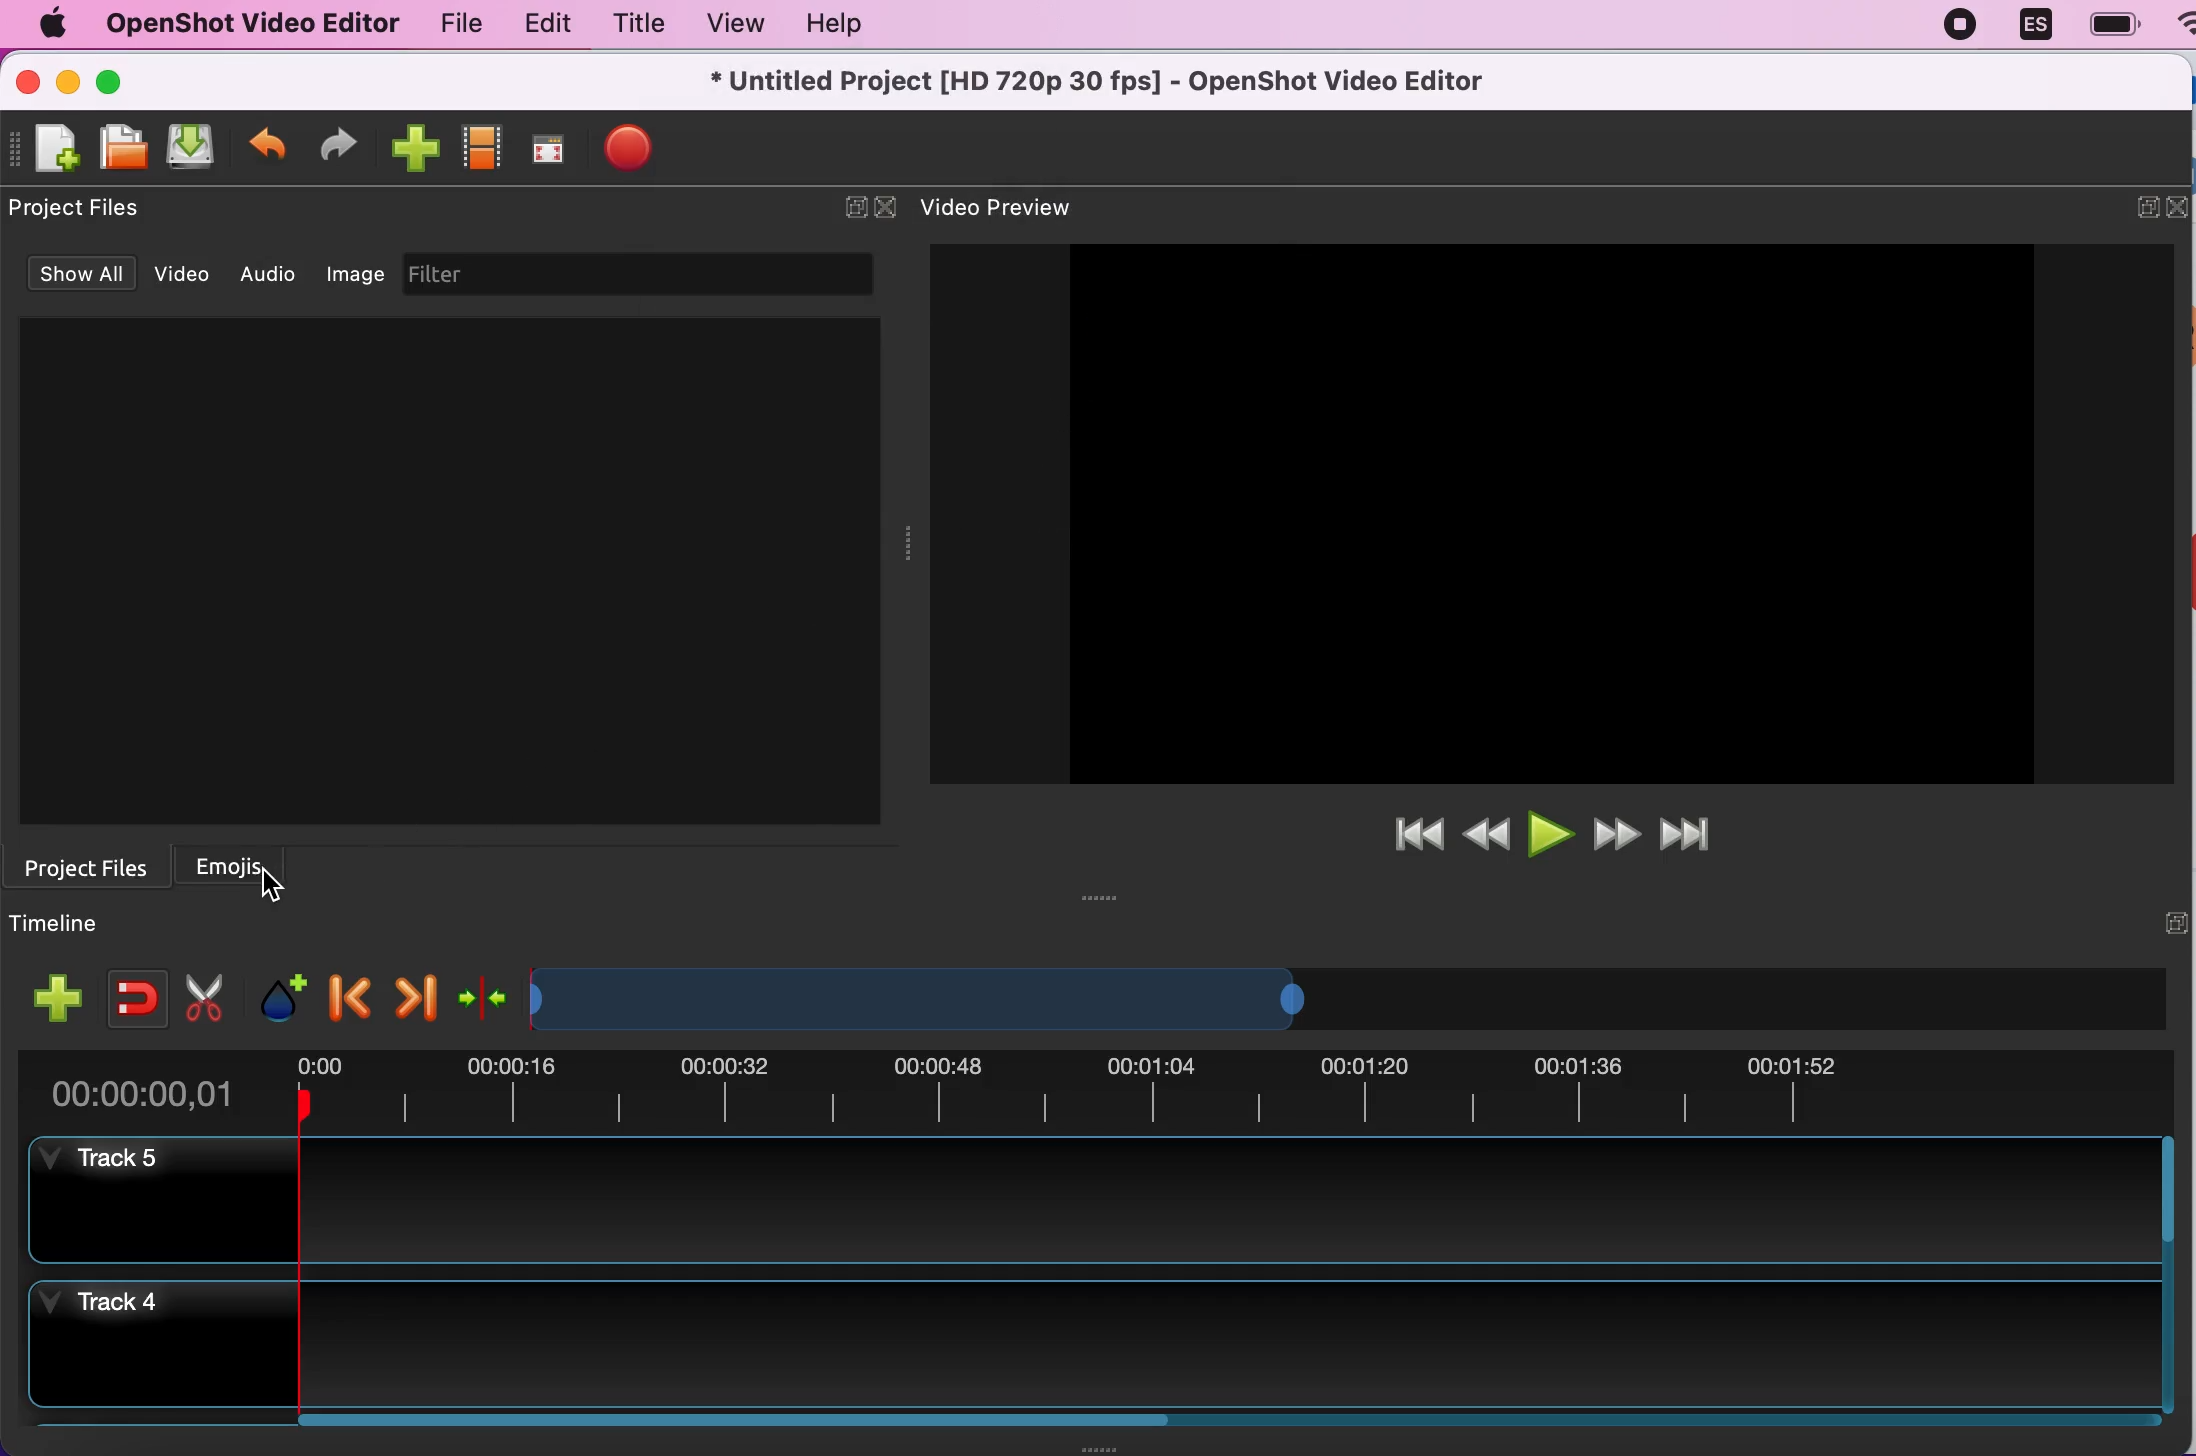  What do you see at coordinates (539, 23) in the screenshot?
I see `edit` at bounding box center [539, 23].